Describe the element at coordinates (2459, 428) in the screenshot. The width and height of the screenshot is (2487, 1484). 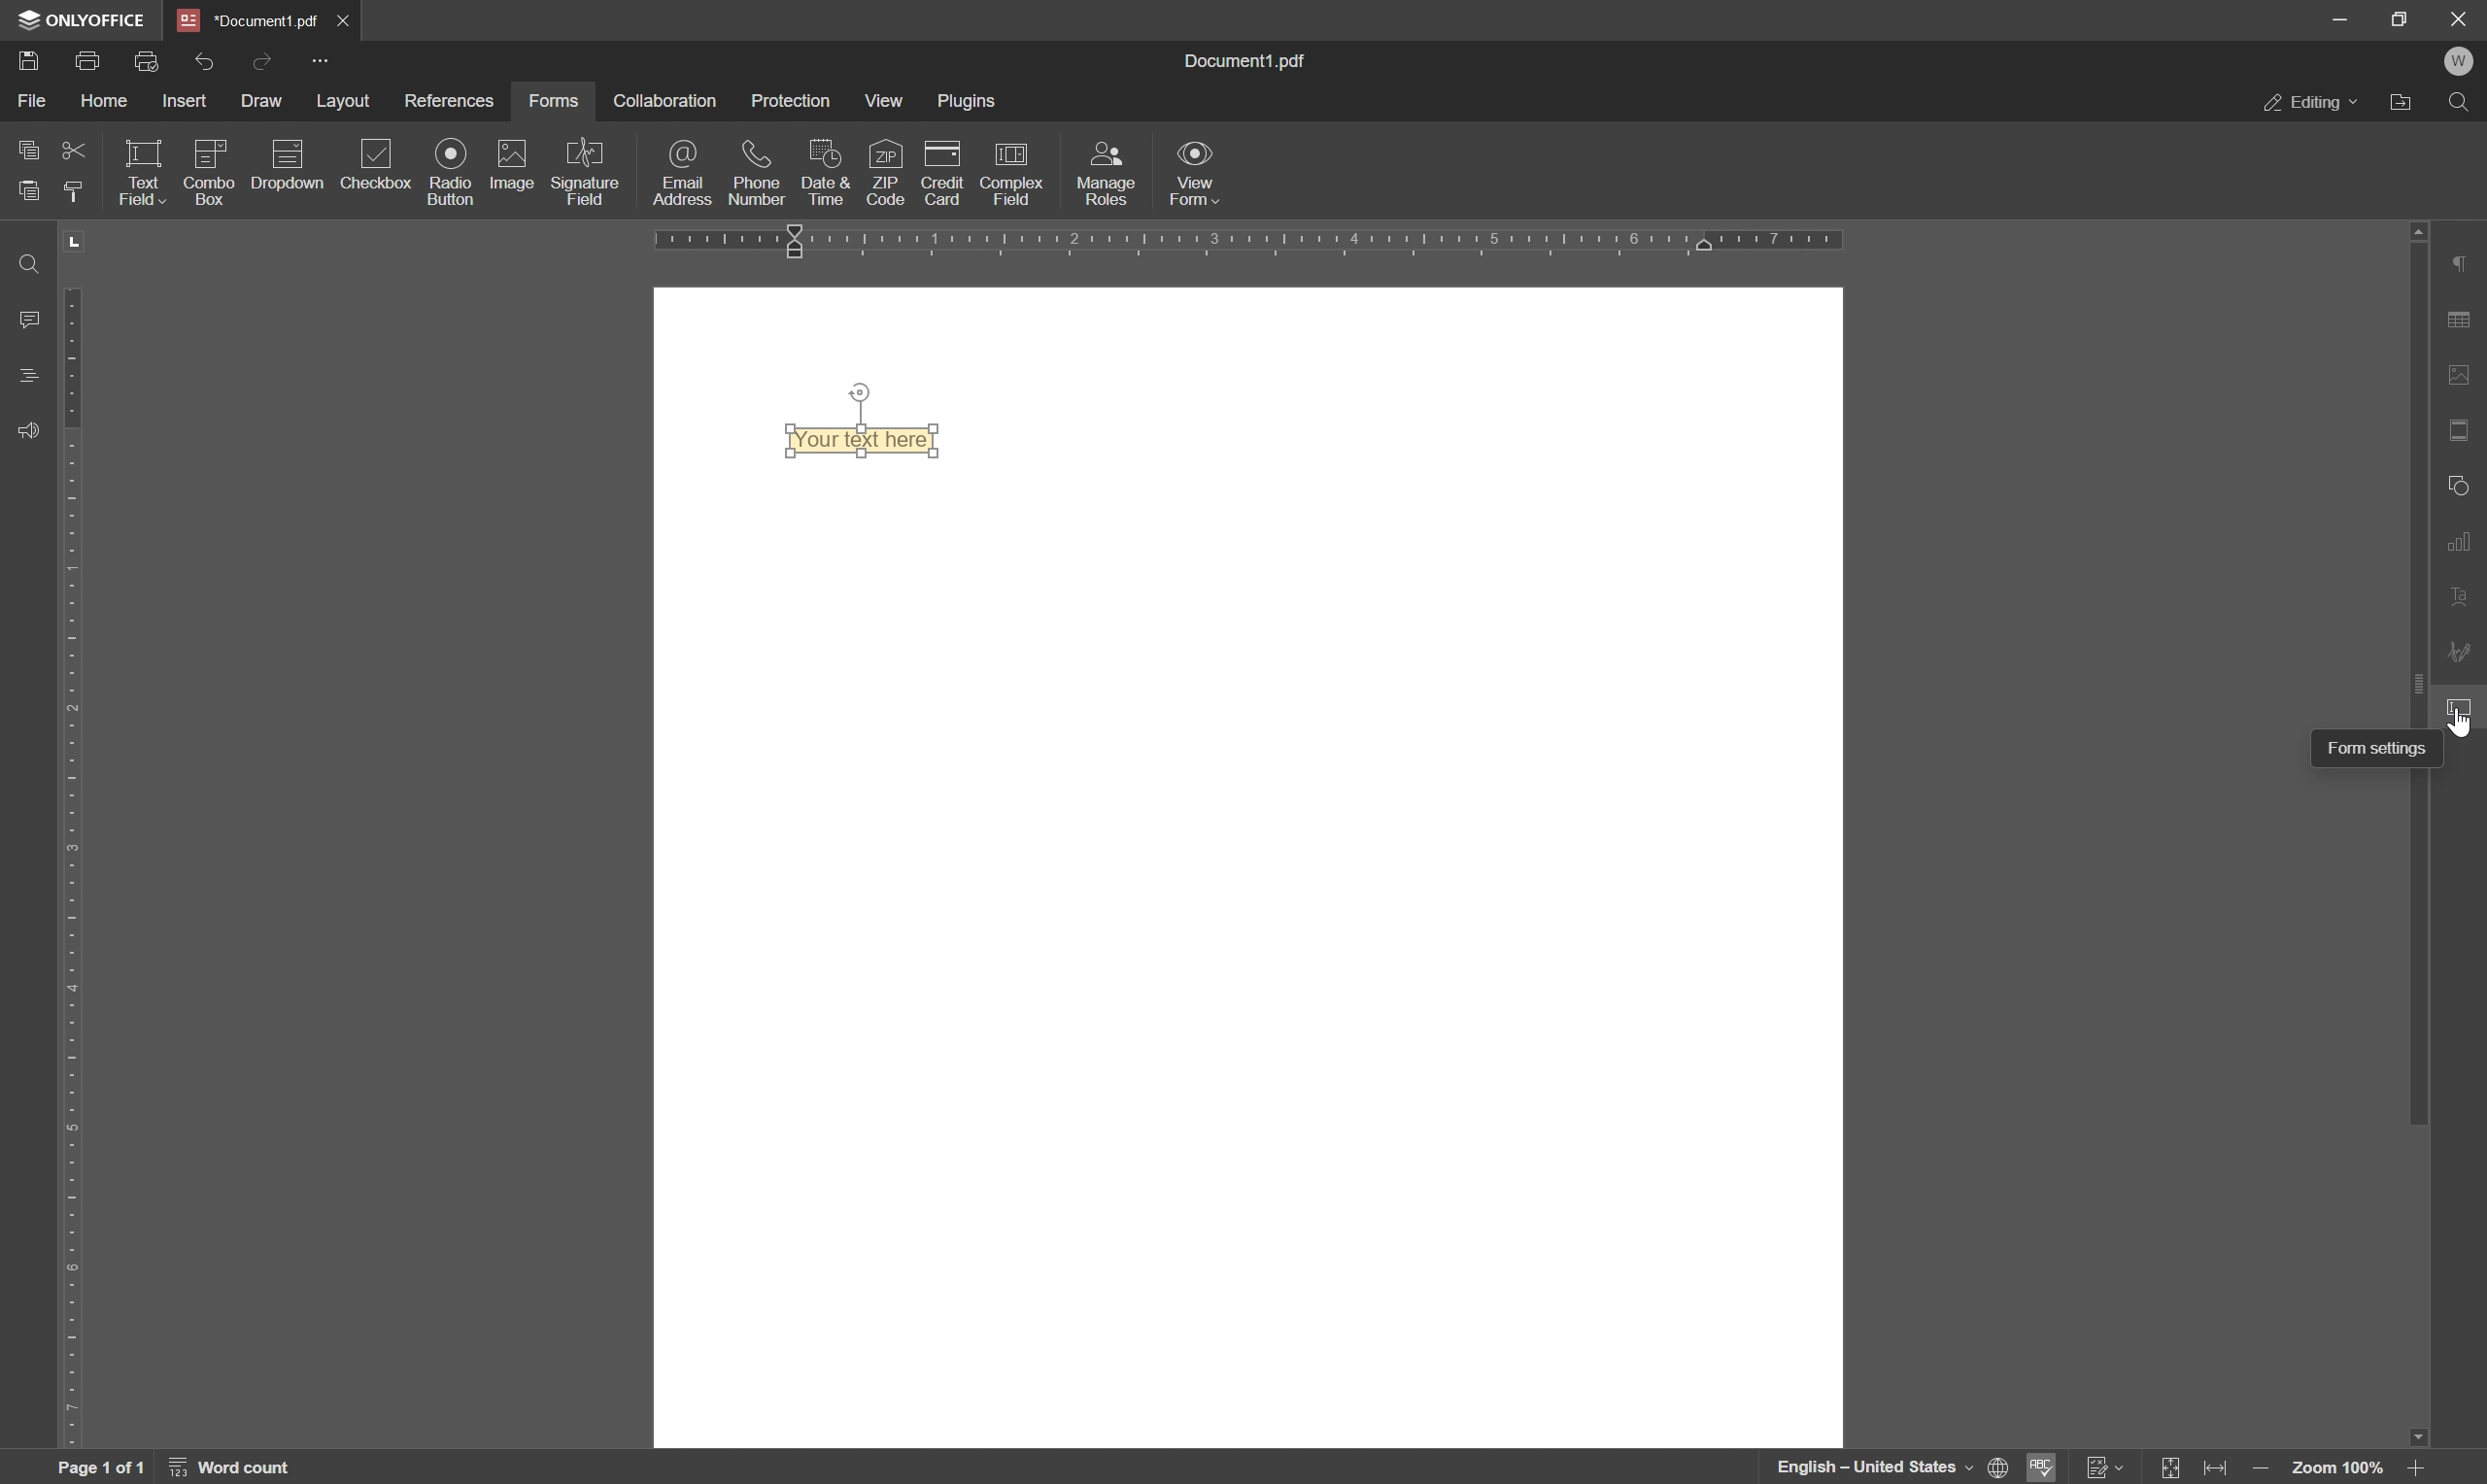
I see `header and footer settings` at that location.